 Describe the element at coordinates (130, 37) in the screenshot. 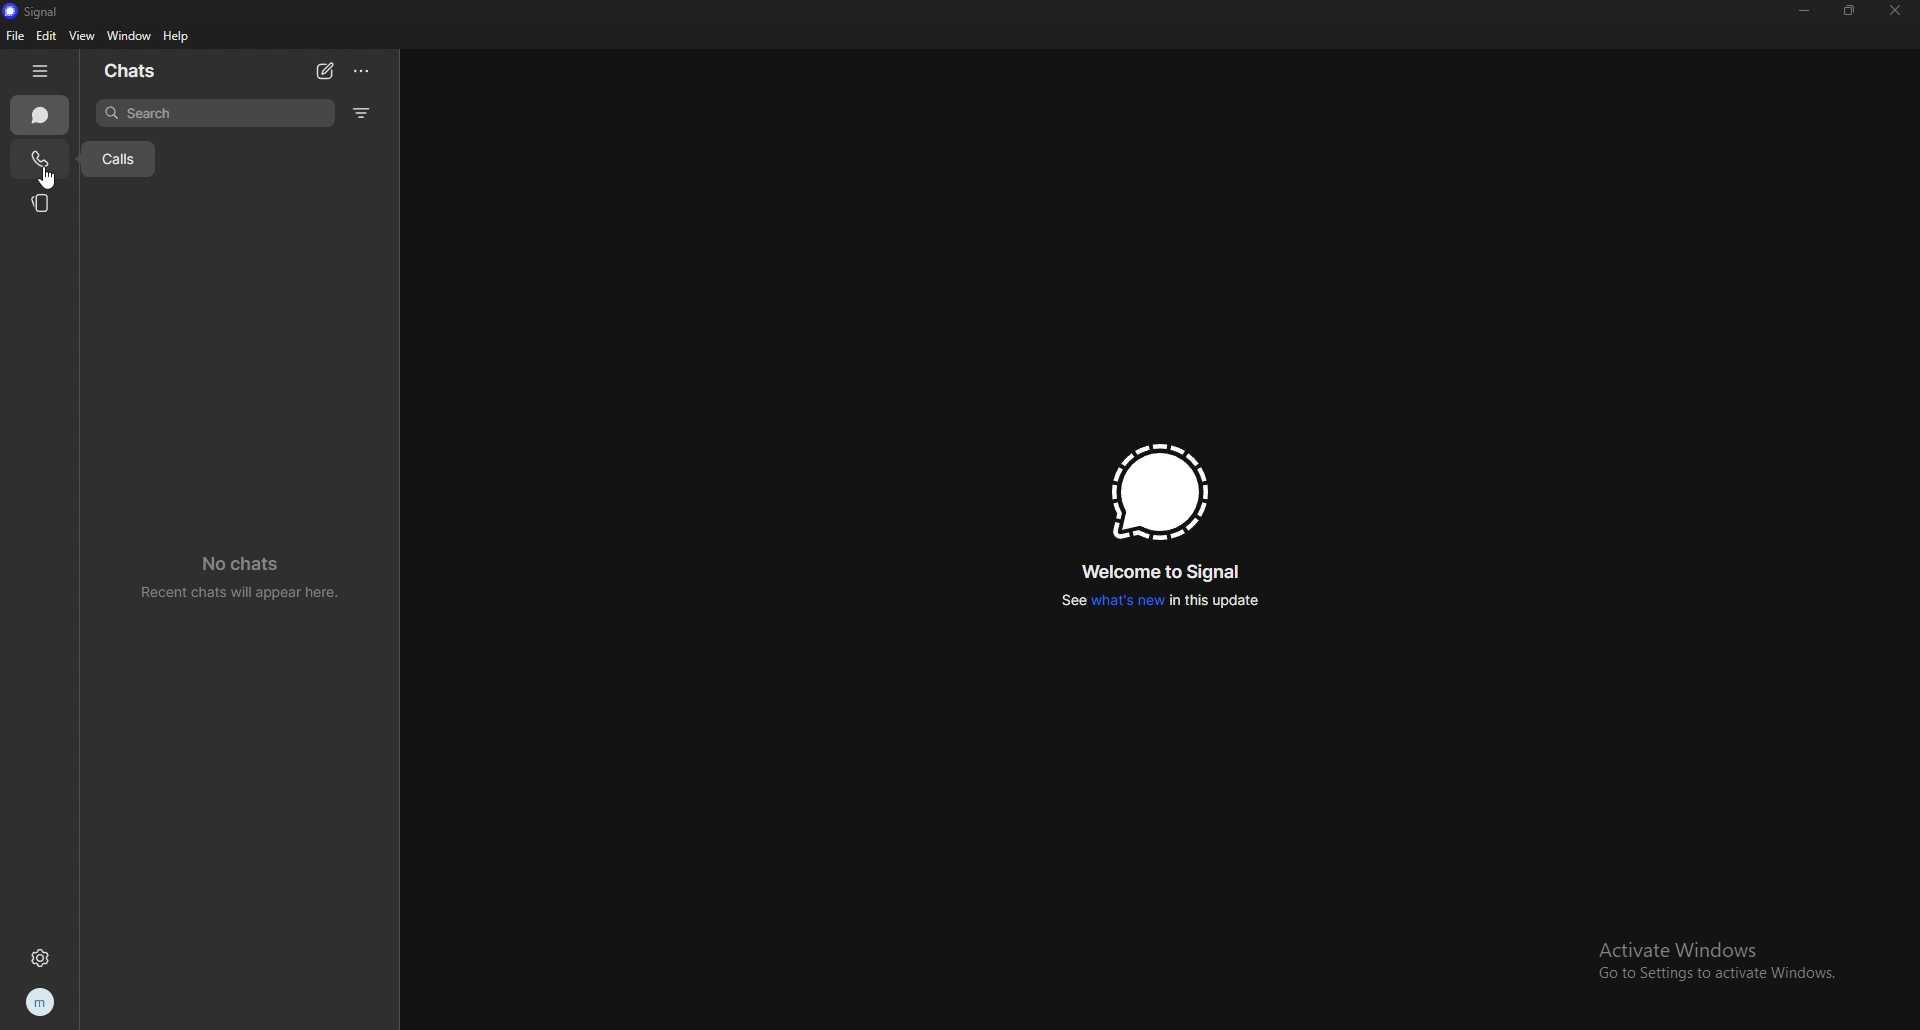

I see `window` at that location.